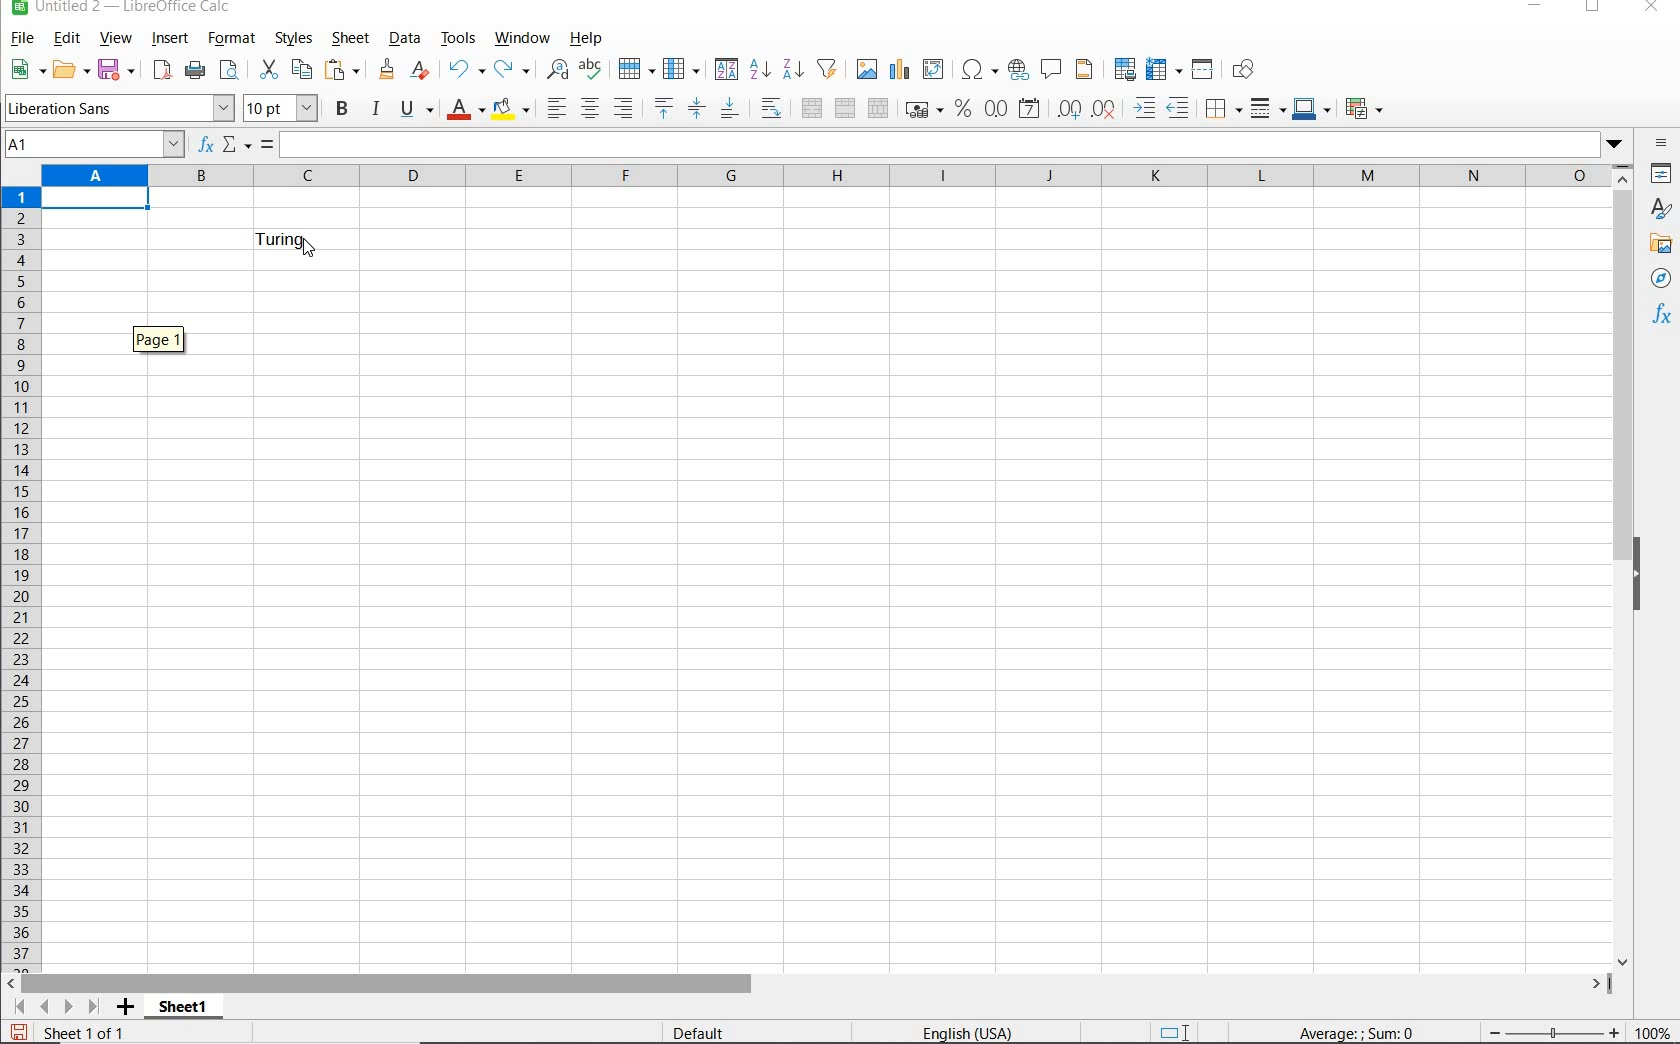 This screenshot has width=1680, height=1044. I want to click on SELECT FUNCTION, so click(237, 147).